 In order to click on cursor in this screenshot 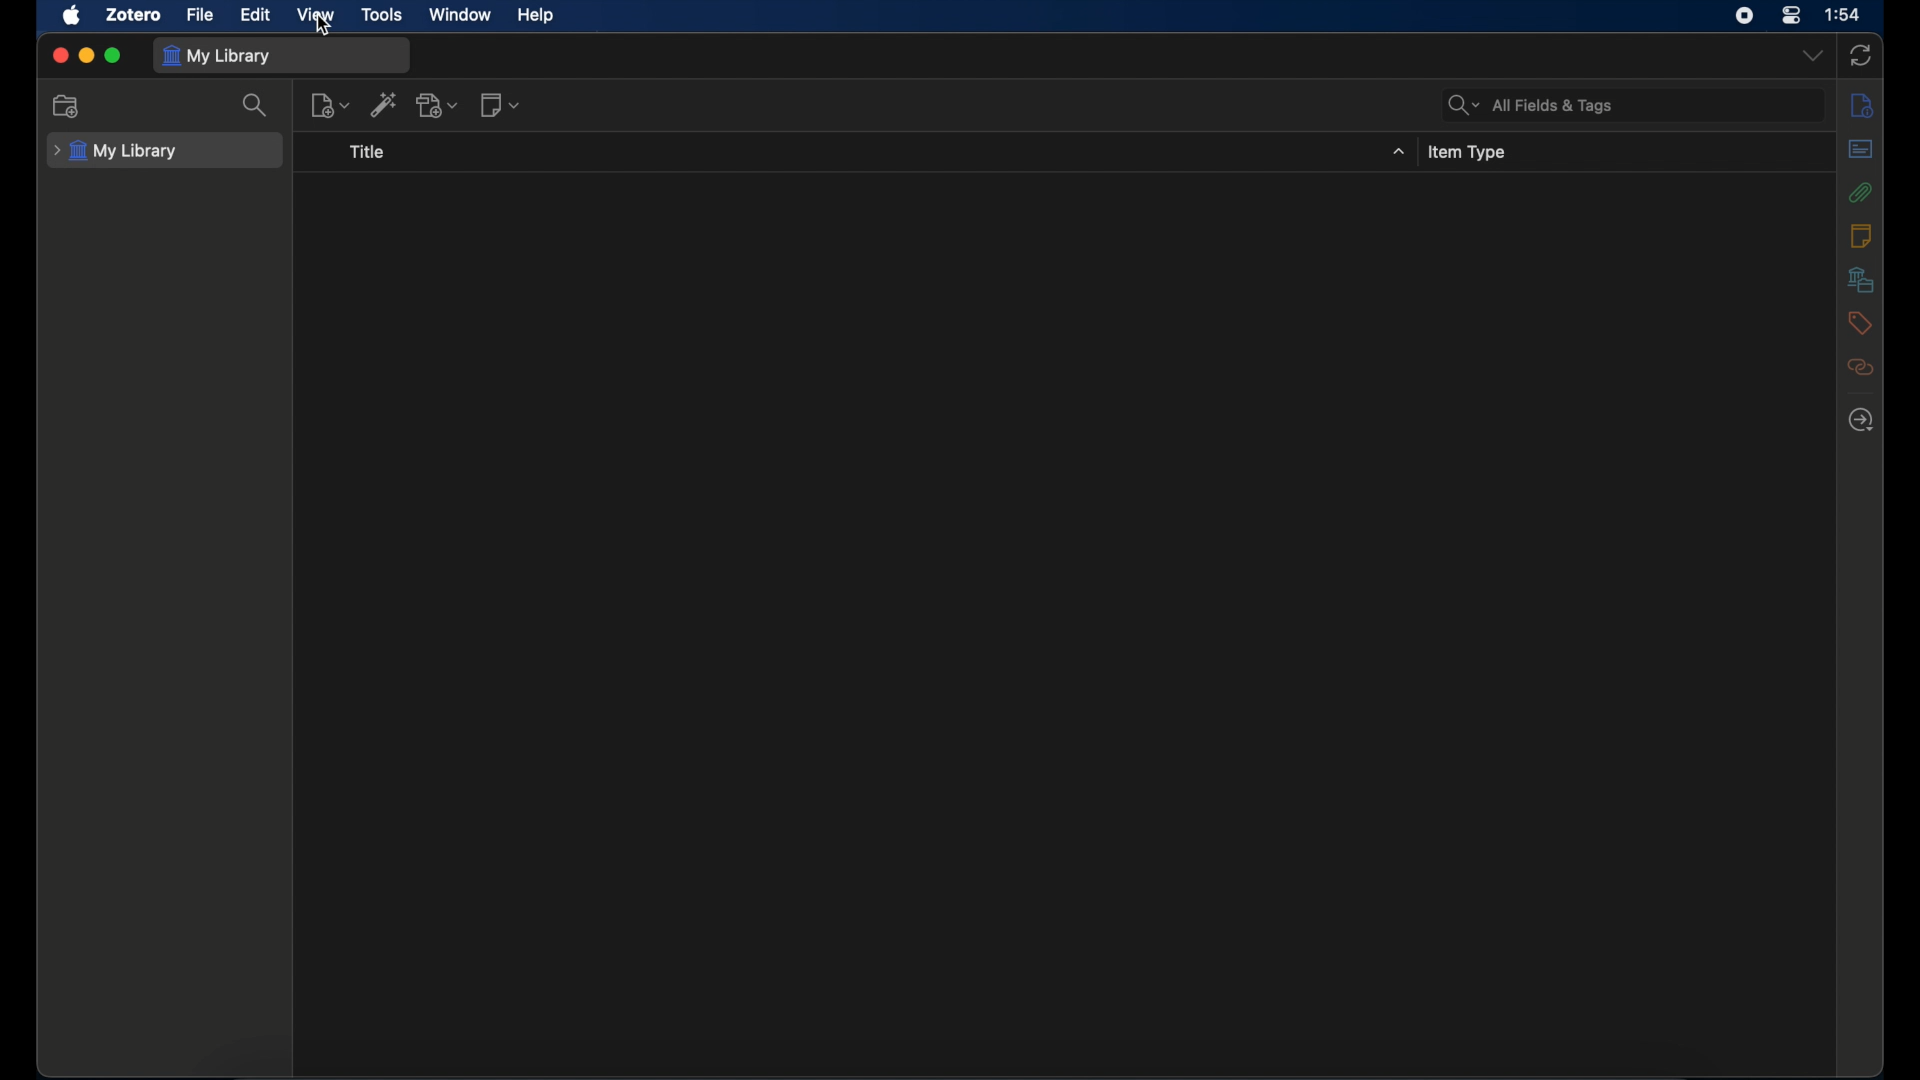, I will do `click(324, 27)`.